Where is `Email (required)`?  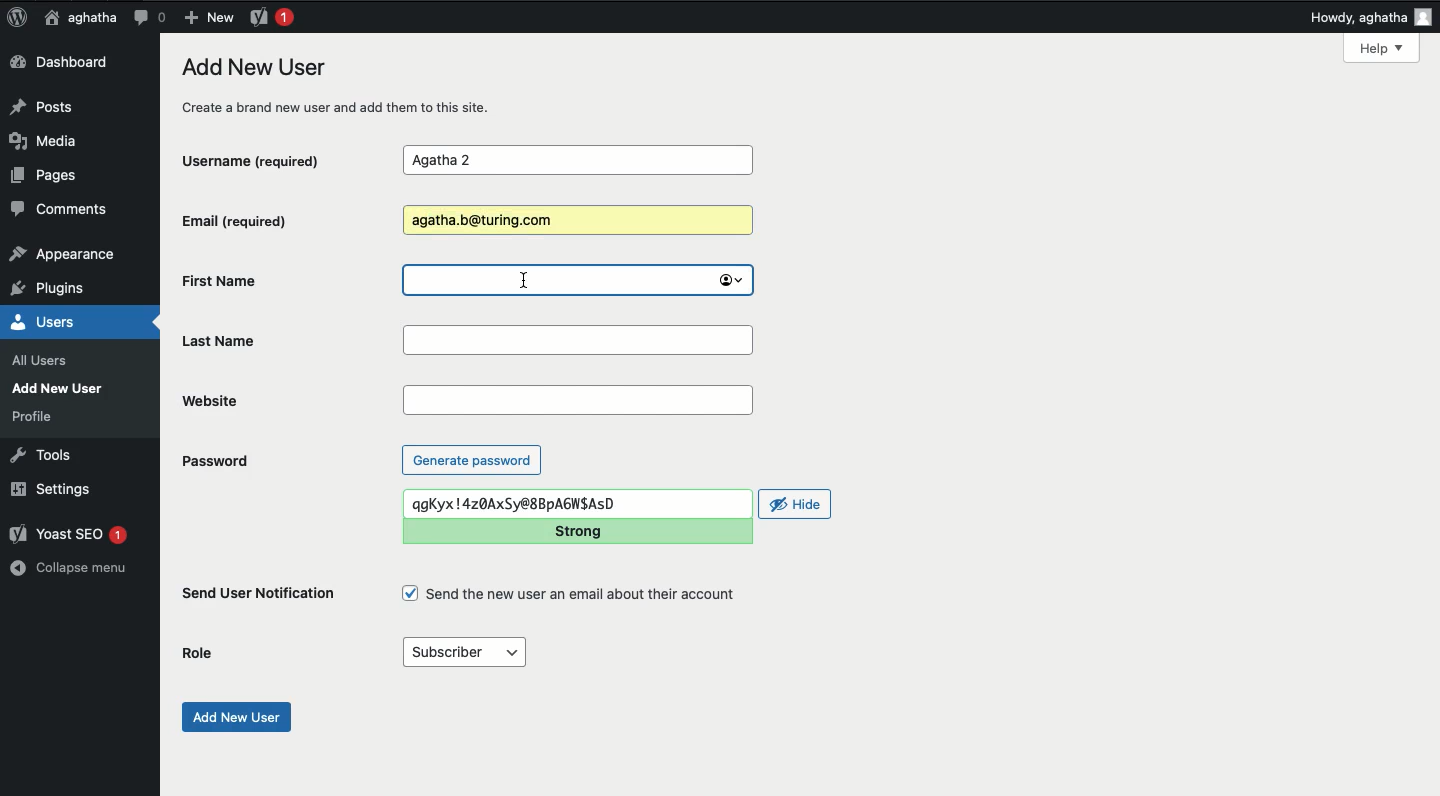
Email (required) is located at coordinates (272, 220).